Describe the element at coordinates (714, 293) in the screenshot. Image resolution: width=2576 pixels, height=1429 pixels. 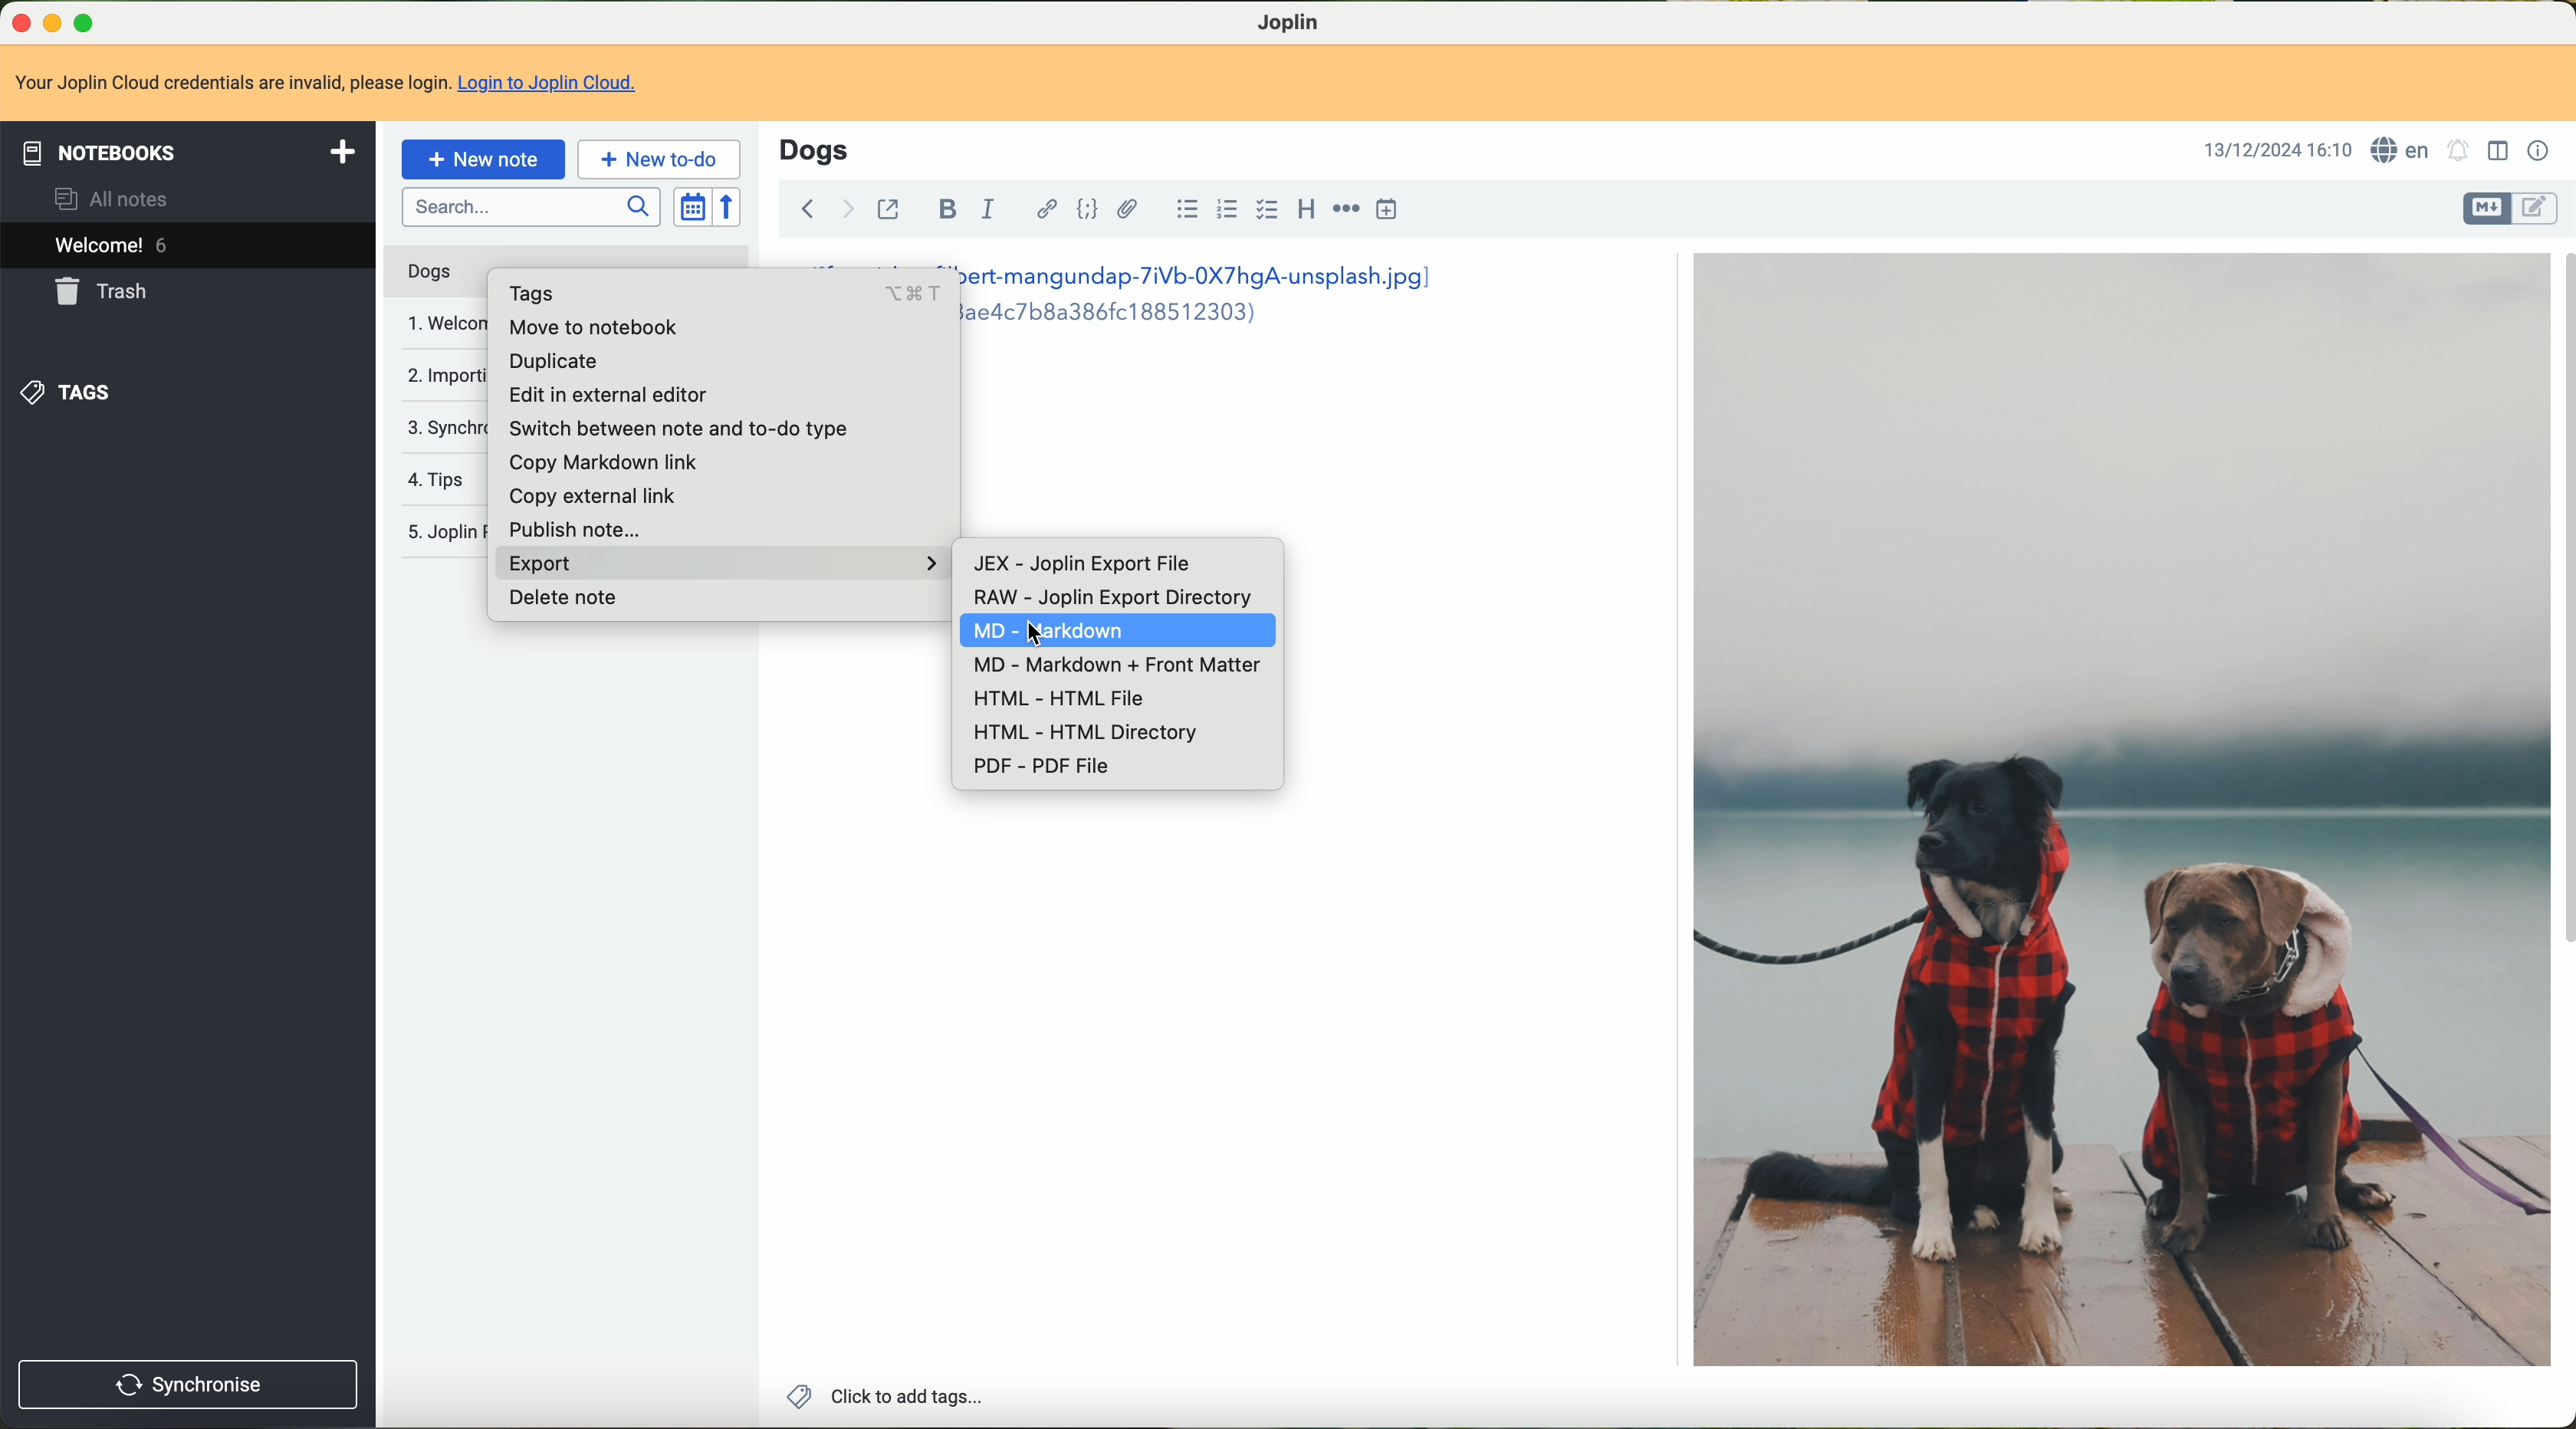
I see `tags` at that location.